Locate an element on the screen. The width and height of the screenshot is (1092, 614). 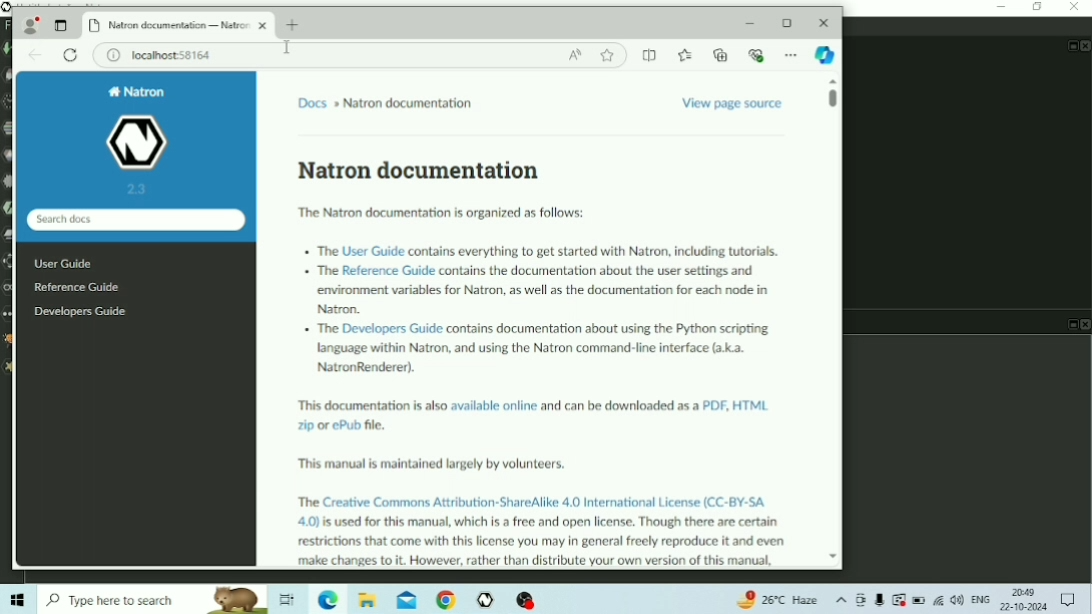
Workspace is located at coordinates (608, 56).